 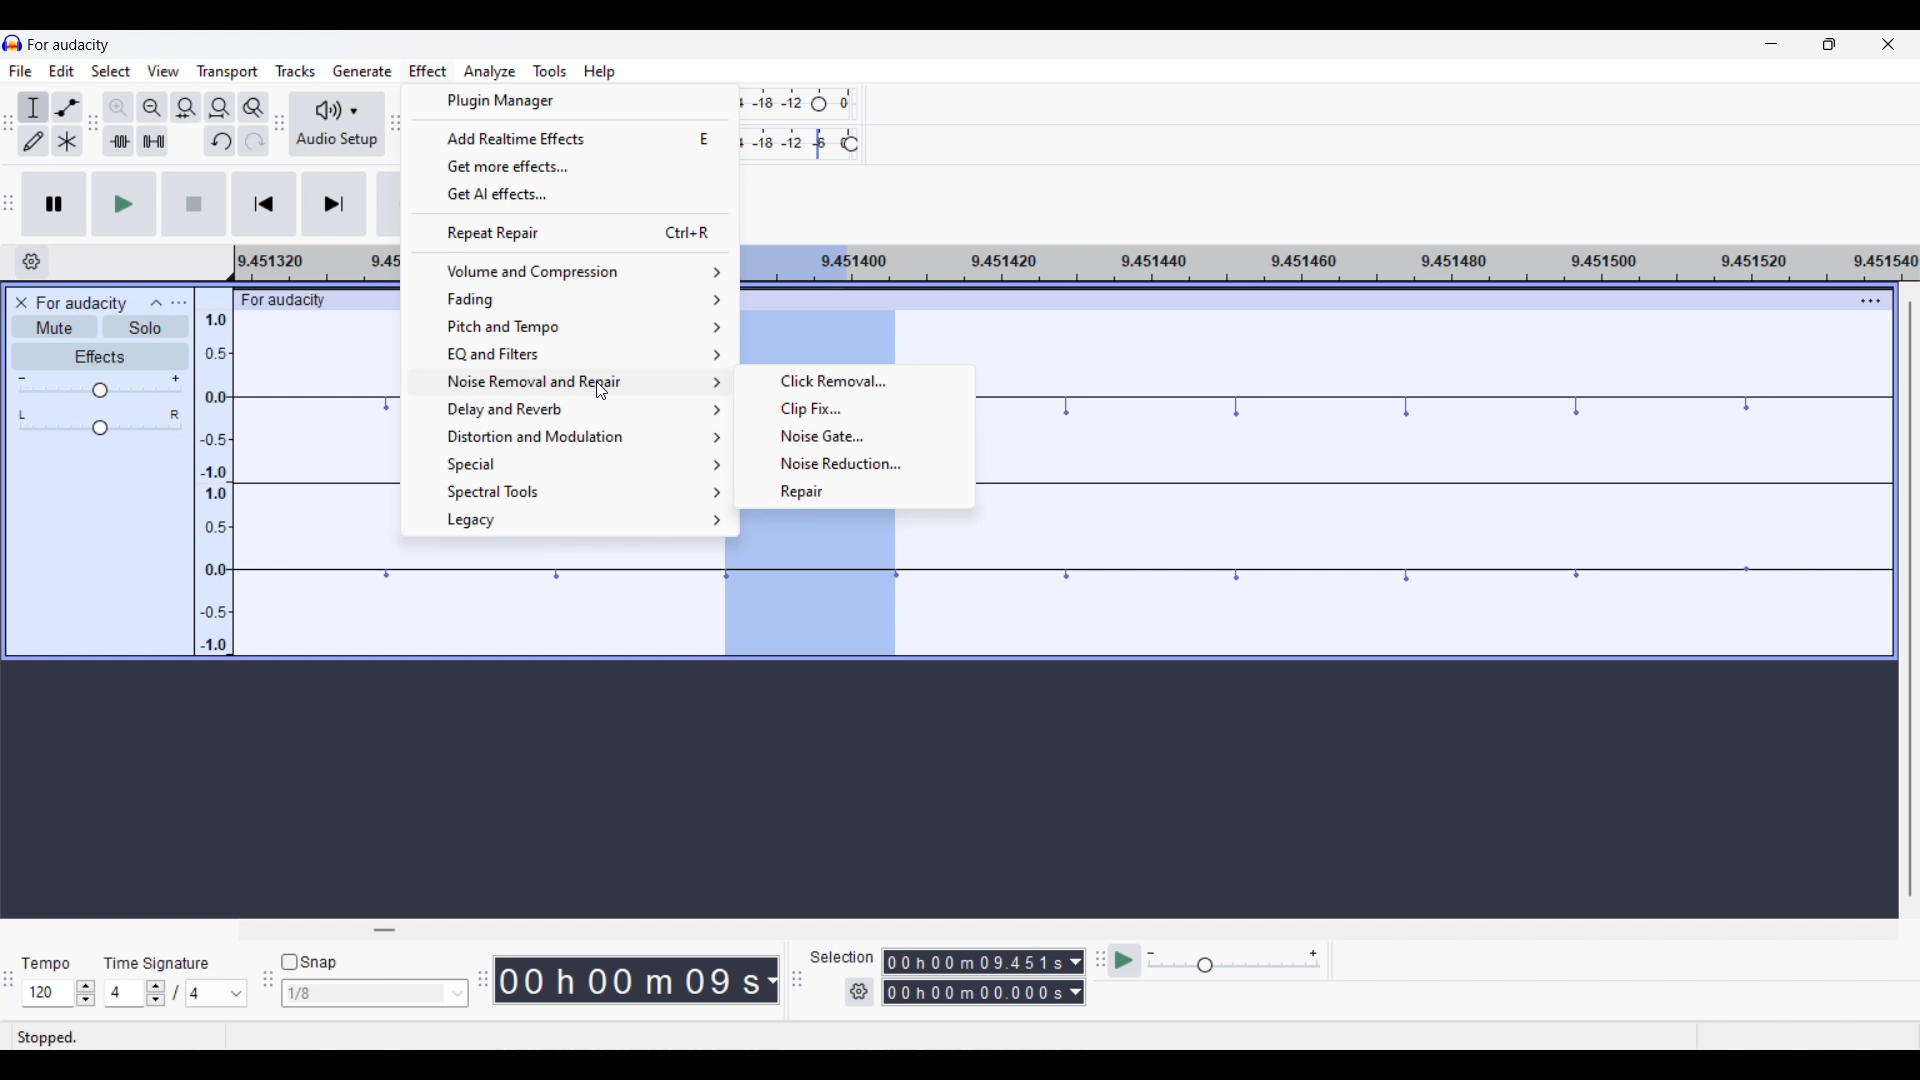 What do you see at coordinates (858, 991) in the screenshot?
I see `Selection settings` at bounding box center [858, 991].